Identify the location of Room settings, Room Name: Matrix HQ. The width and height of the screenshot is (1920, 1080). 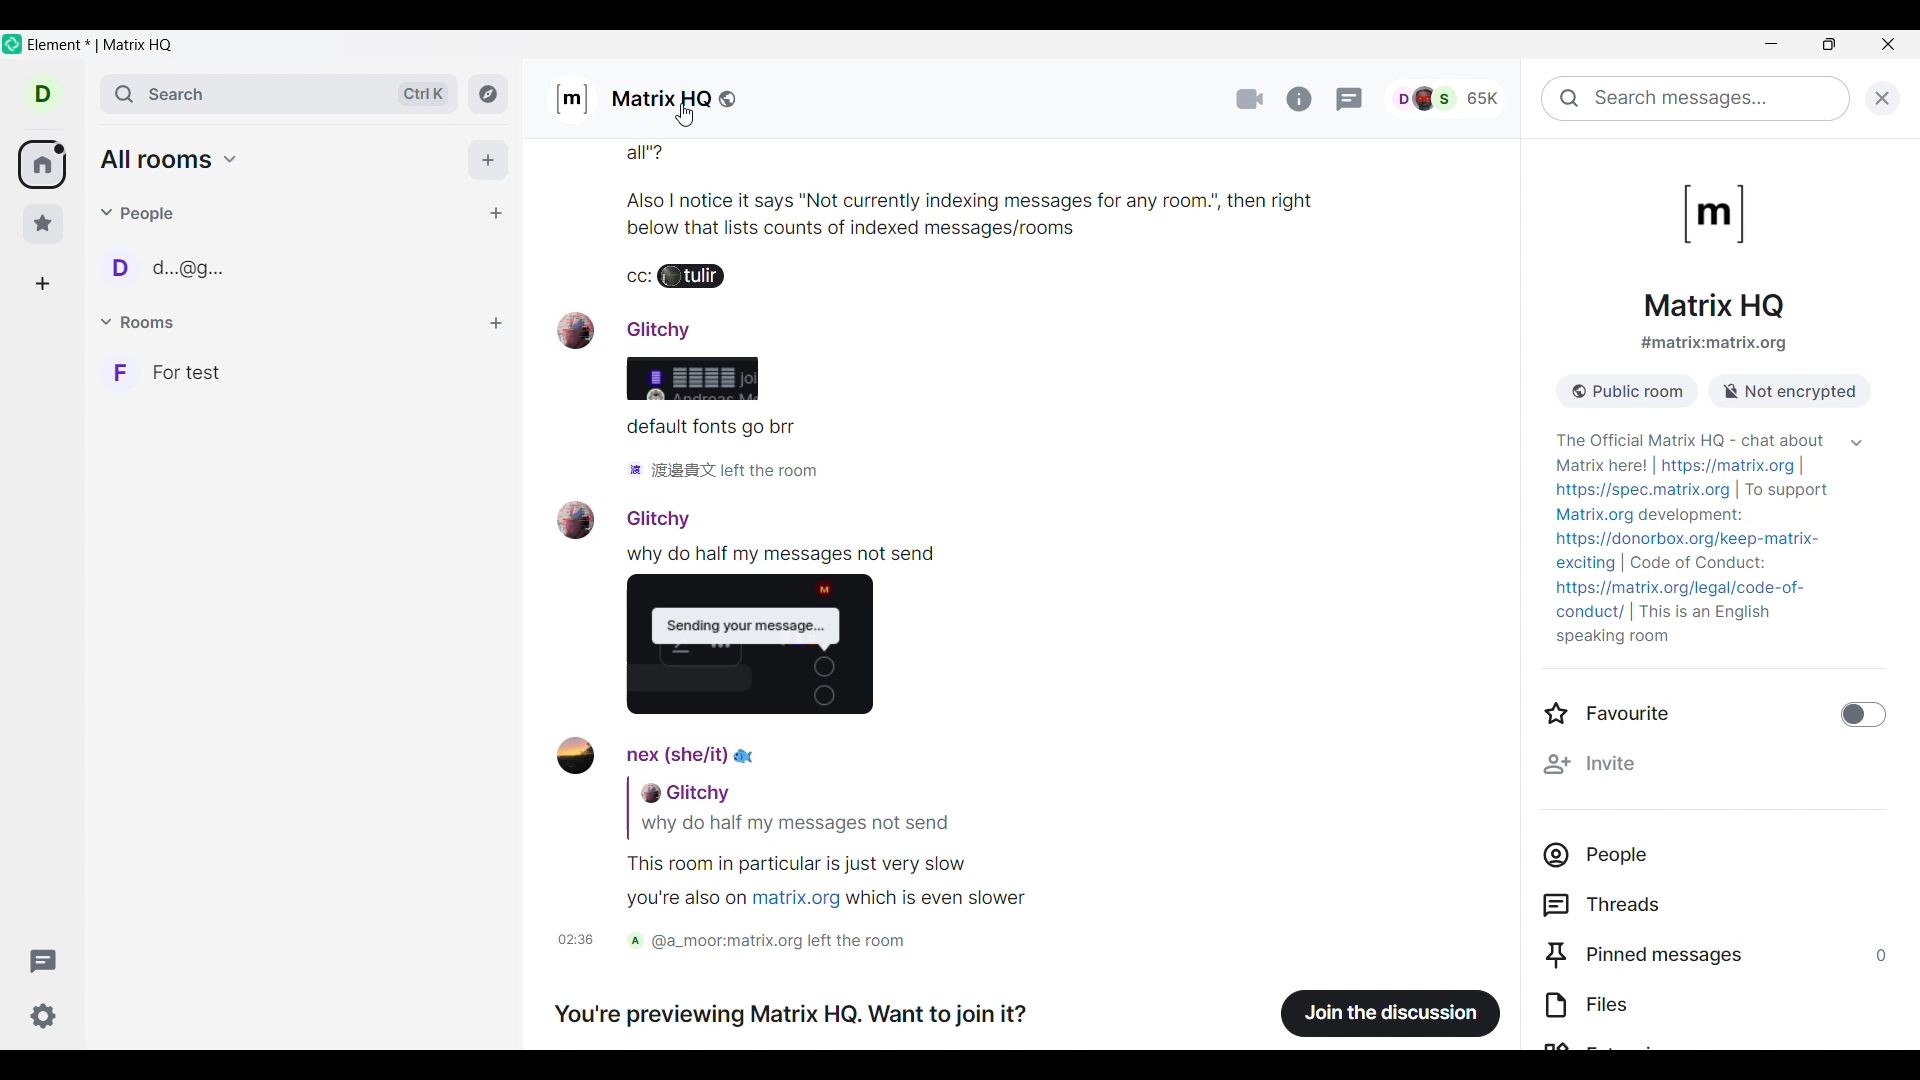
(651, 98).